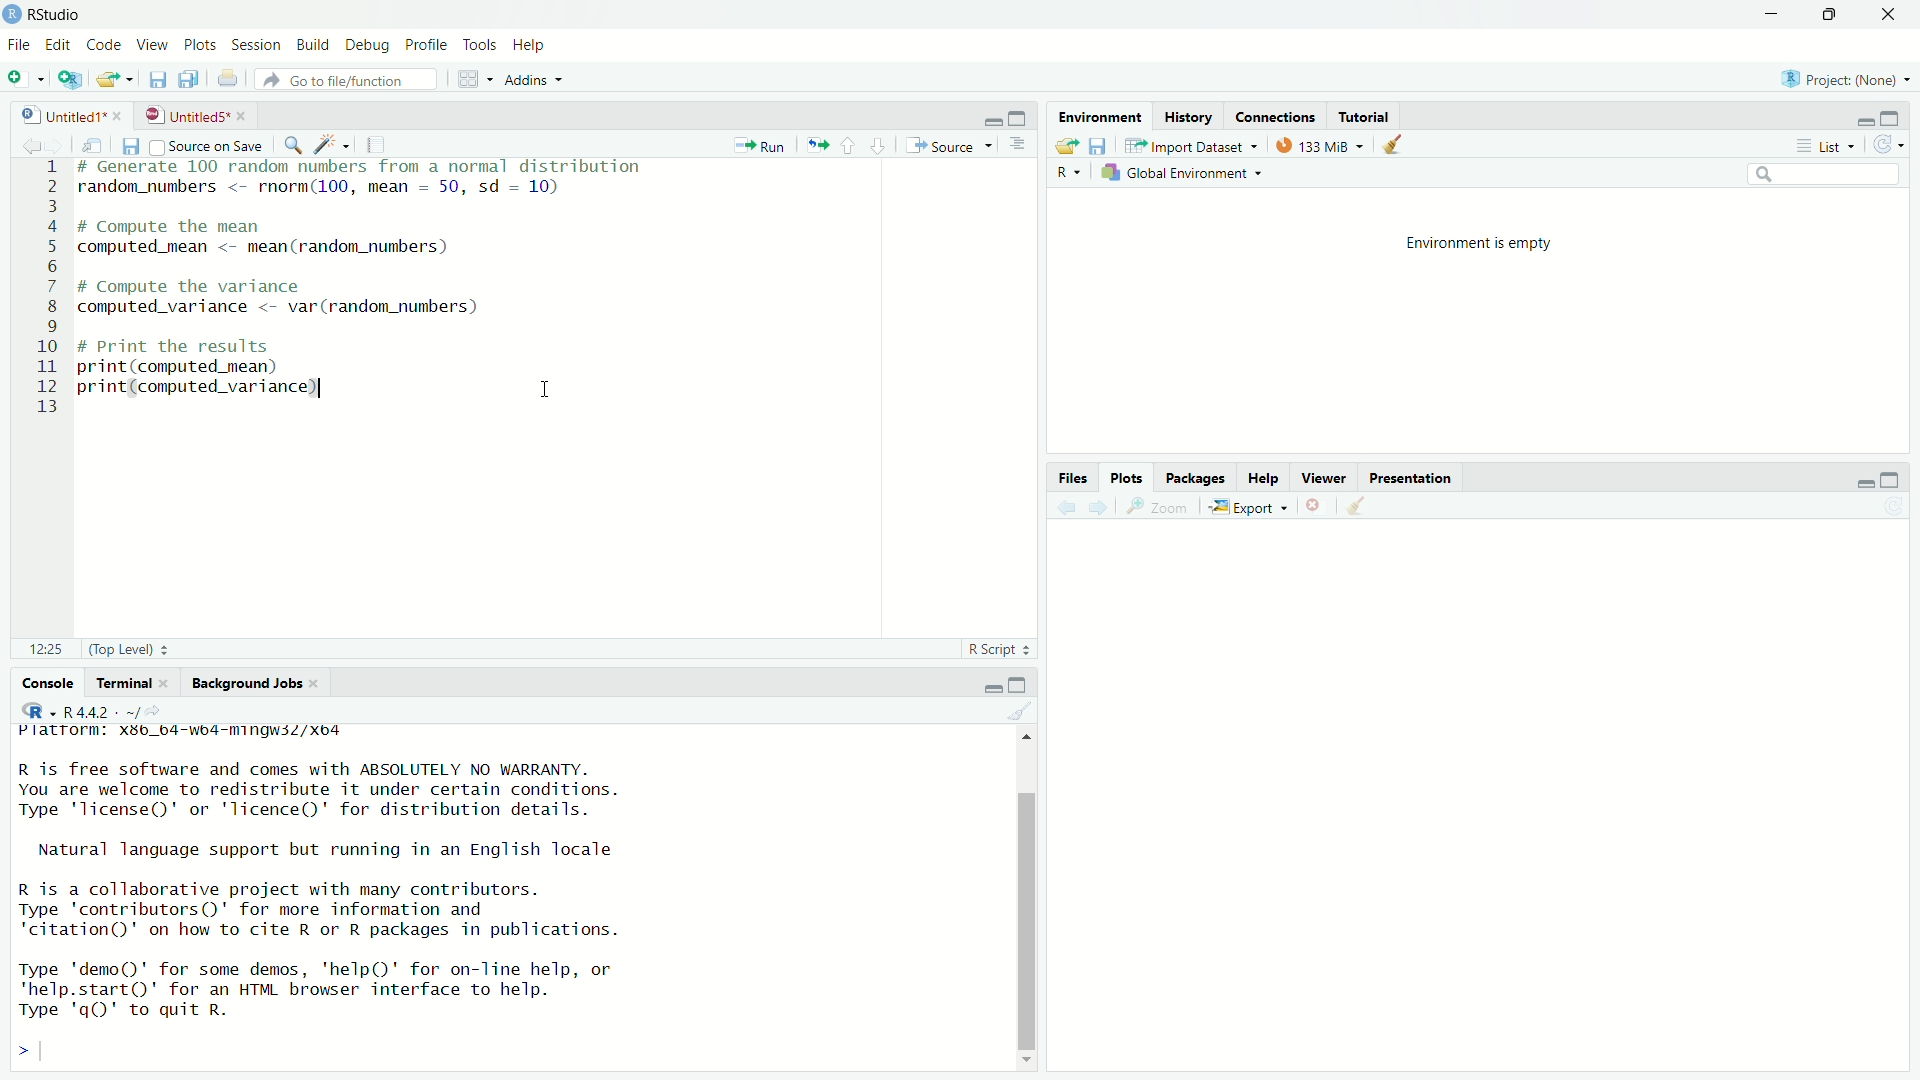  What do you see at coordinates (1022, 681) in the screenshot?
I see `maximize` at bounding box center [1022, 681].